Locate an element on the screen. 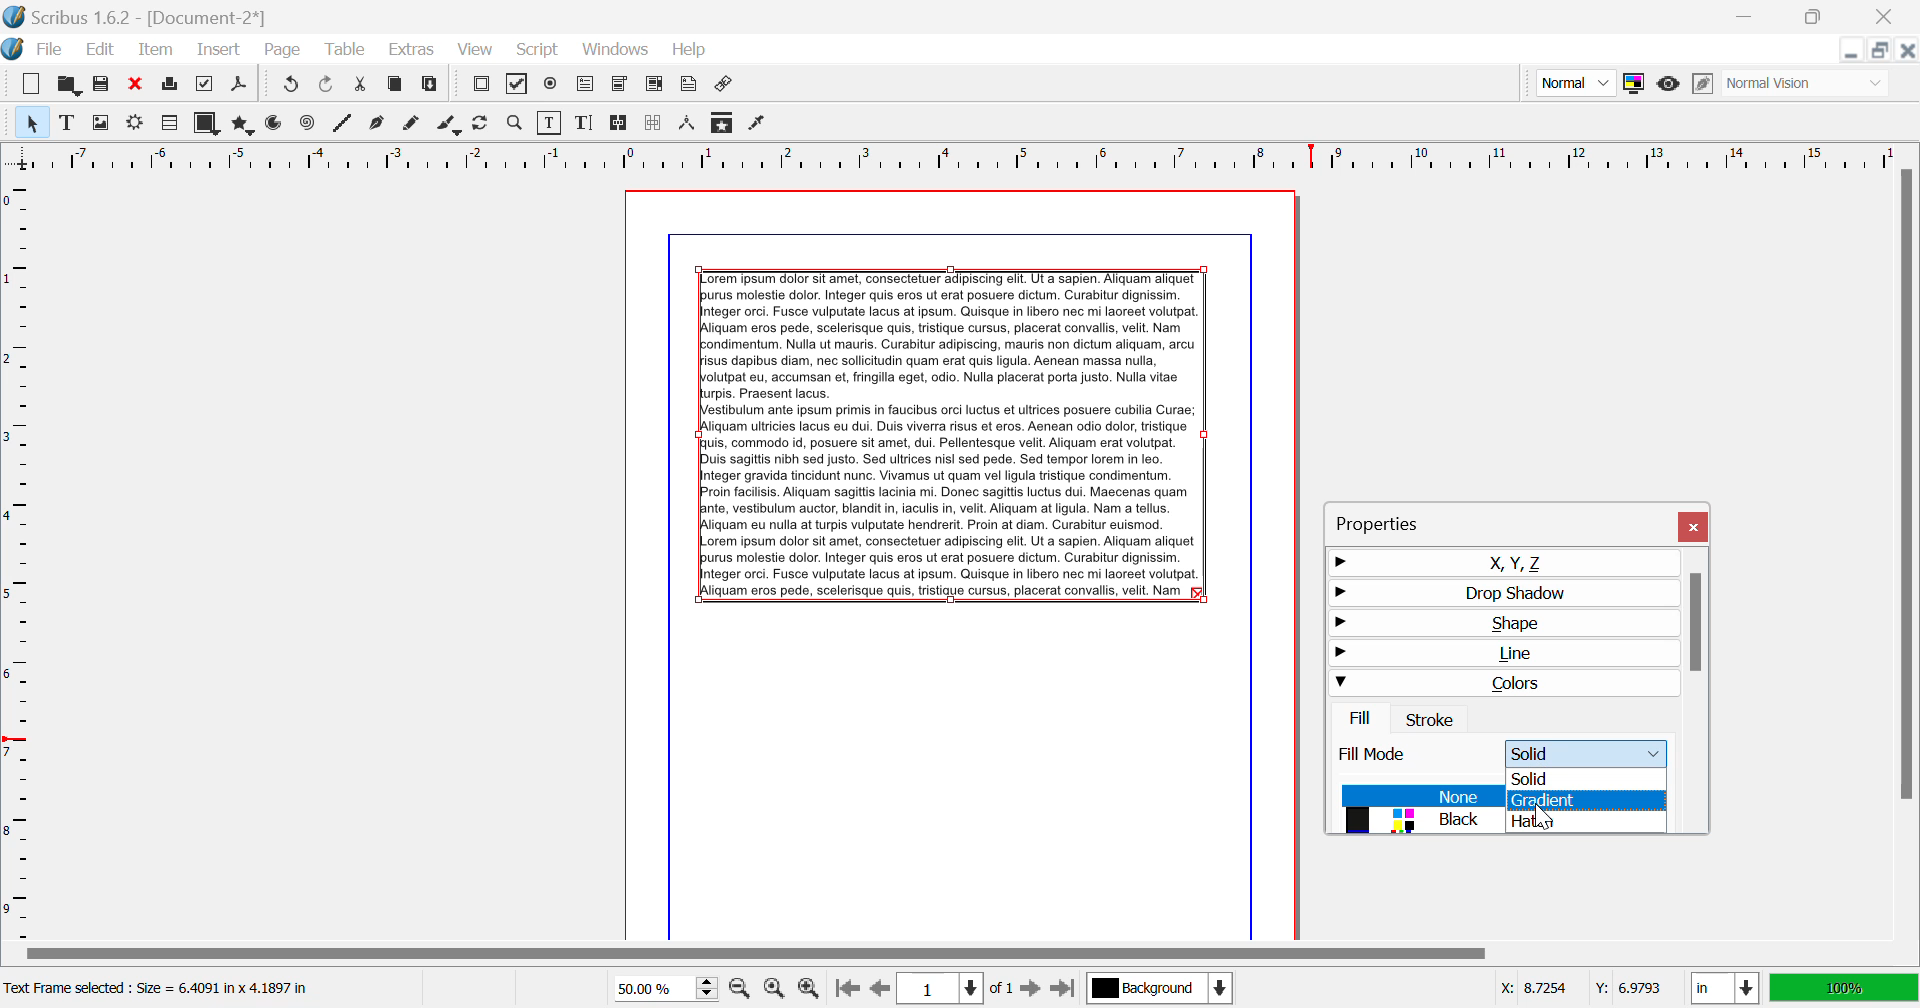 The height and width of the screenshot is (1008, 1920). Zoom to 100% is located at coordinates (774, 988).